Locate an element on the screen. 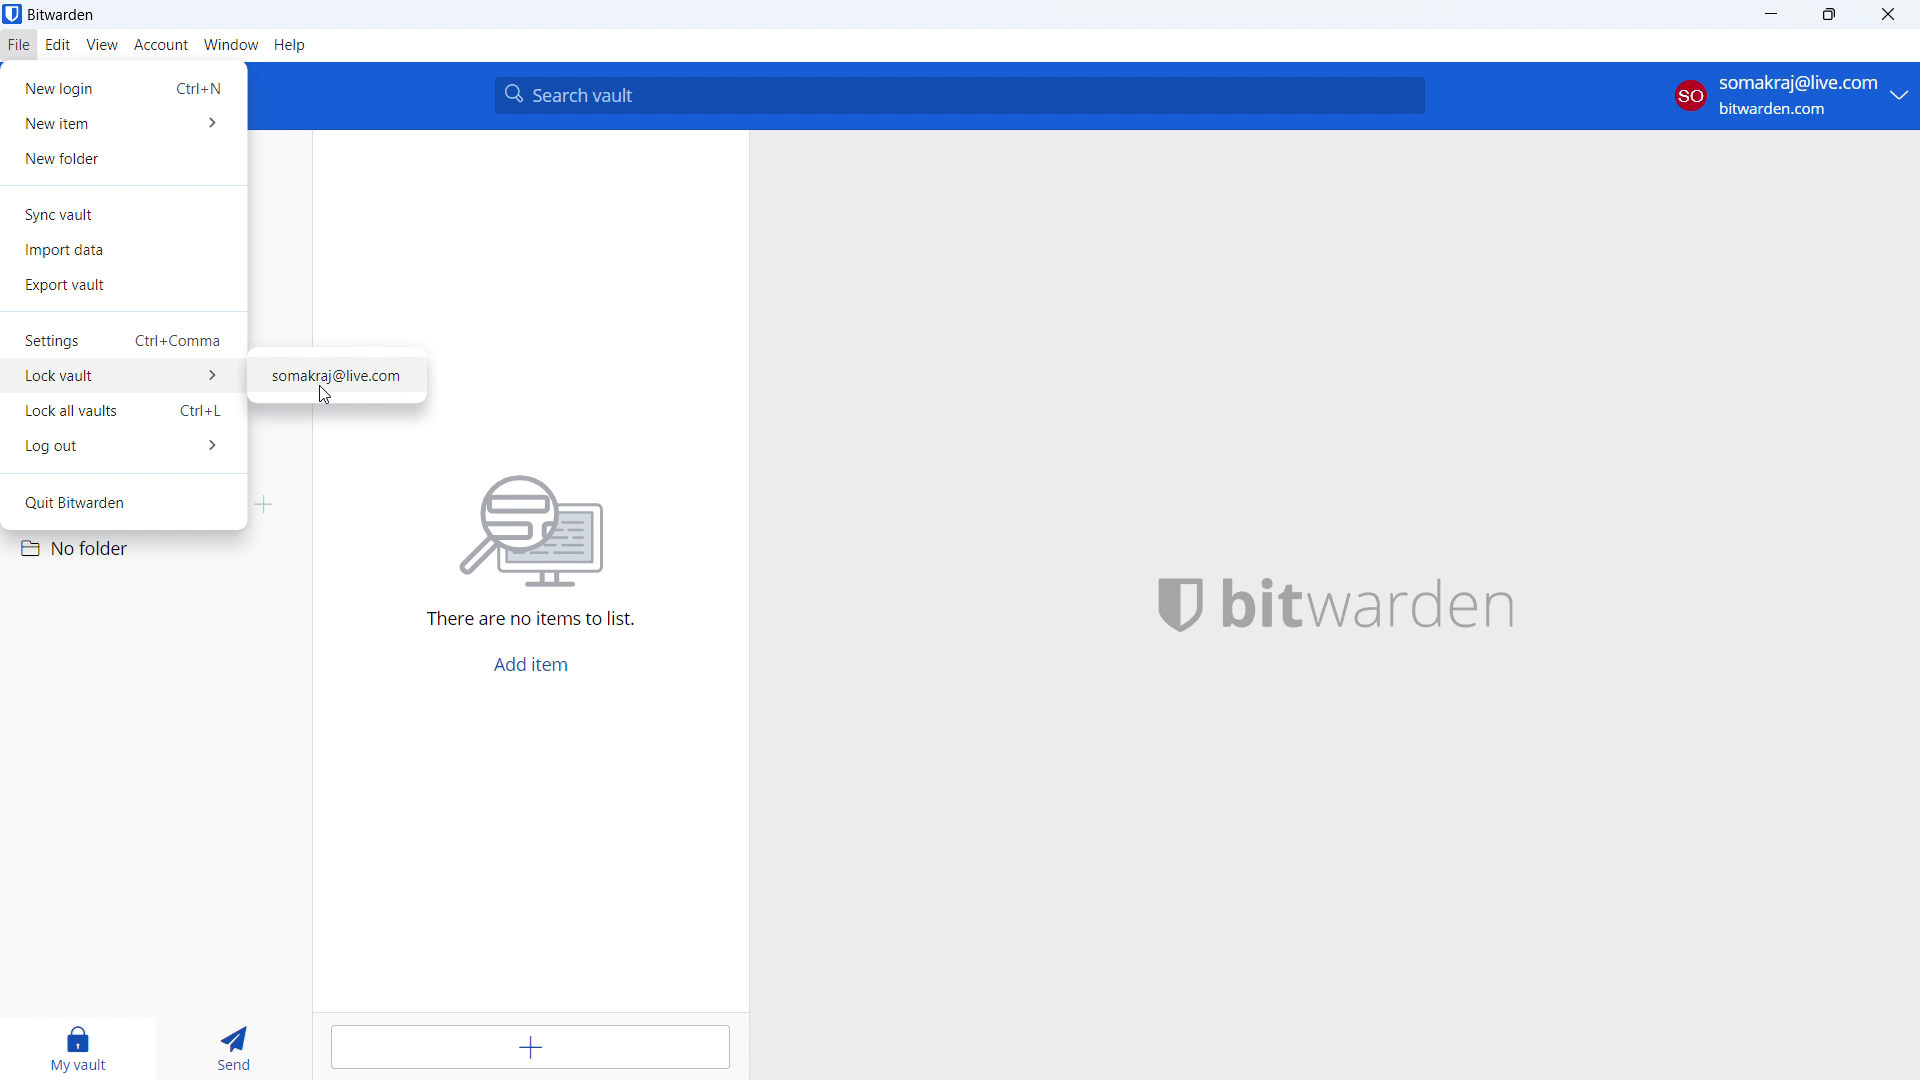  quit bitwarden is located at coordinates (123, 502).